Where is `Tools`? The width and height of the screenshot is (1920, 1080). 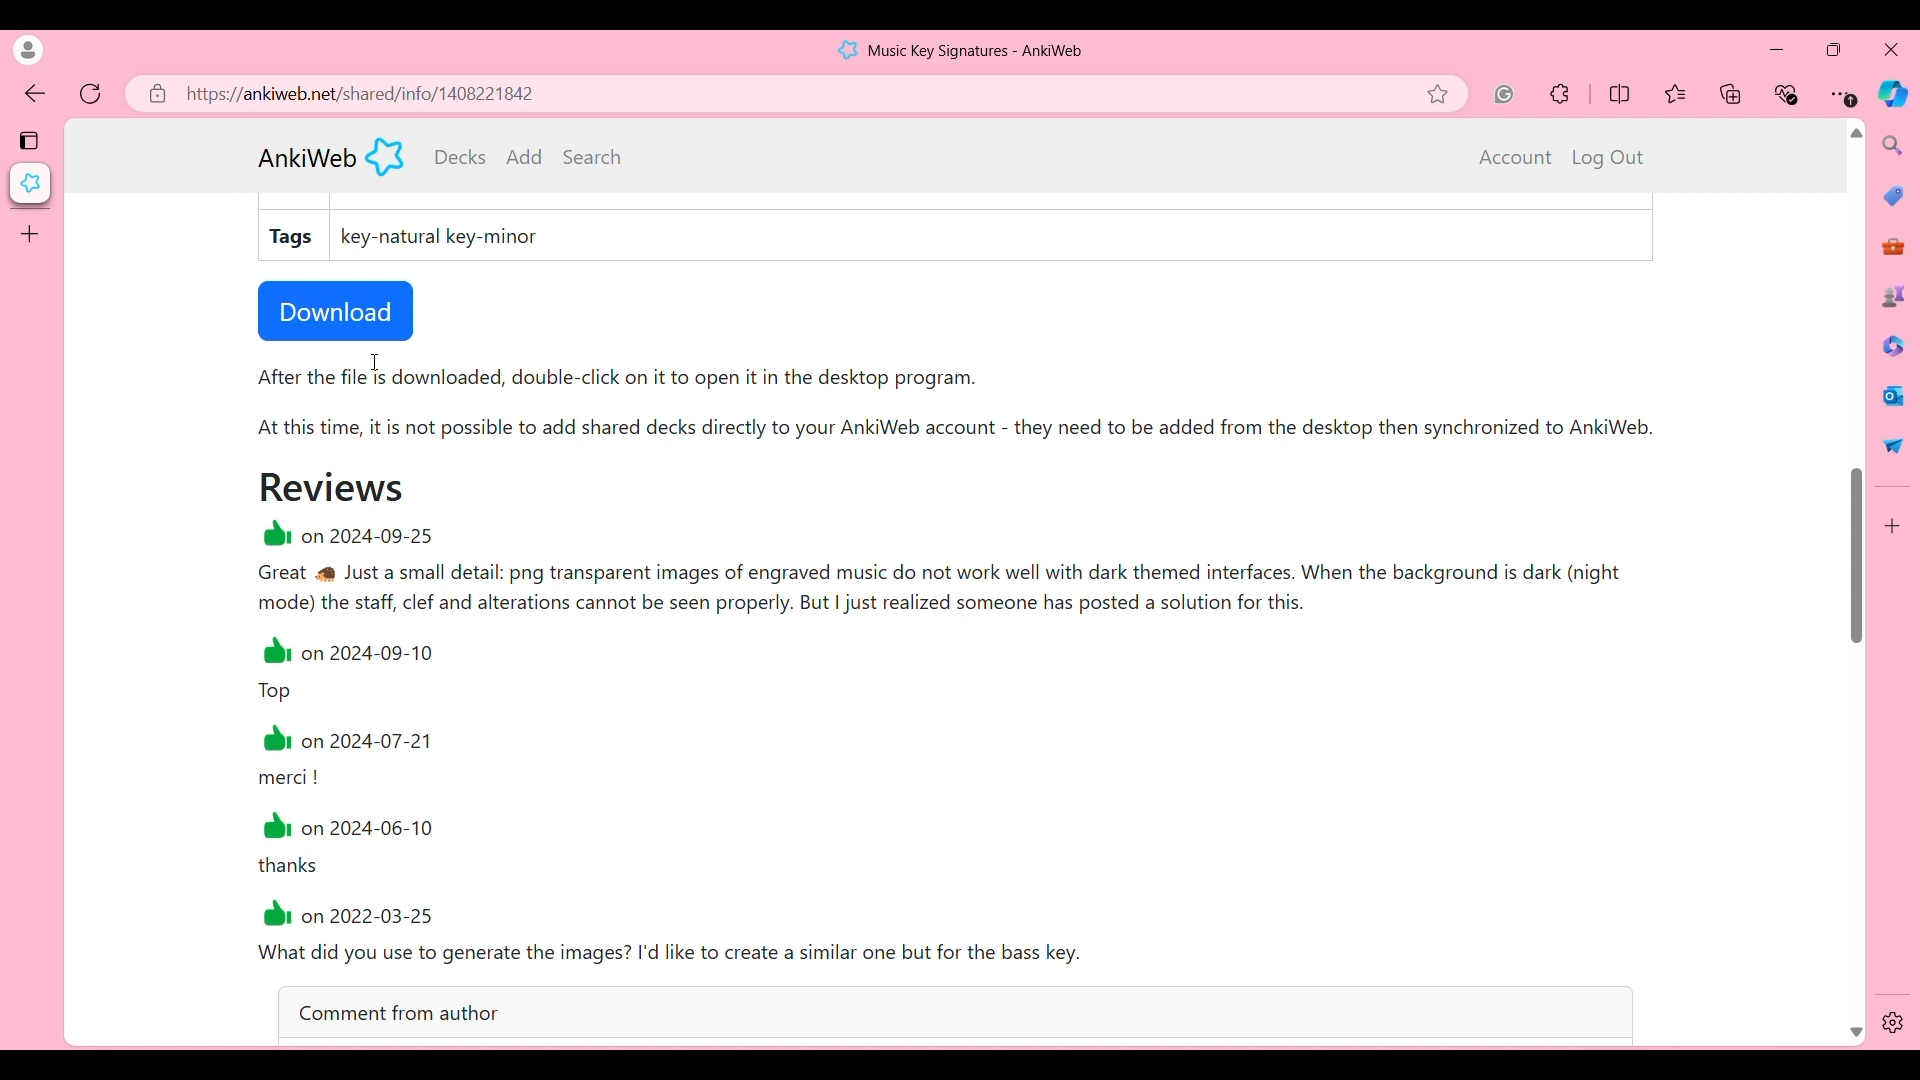
Tools is located at coordinates (1893, 247).